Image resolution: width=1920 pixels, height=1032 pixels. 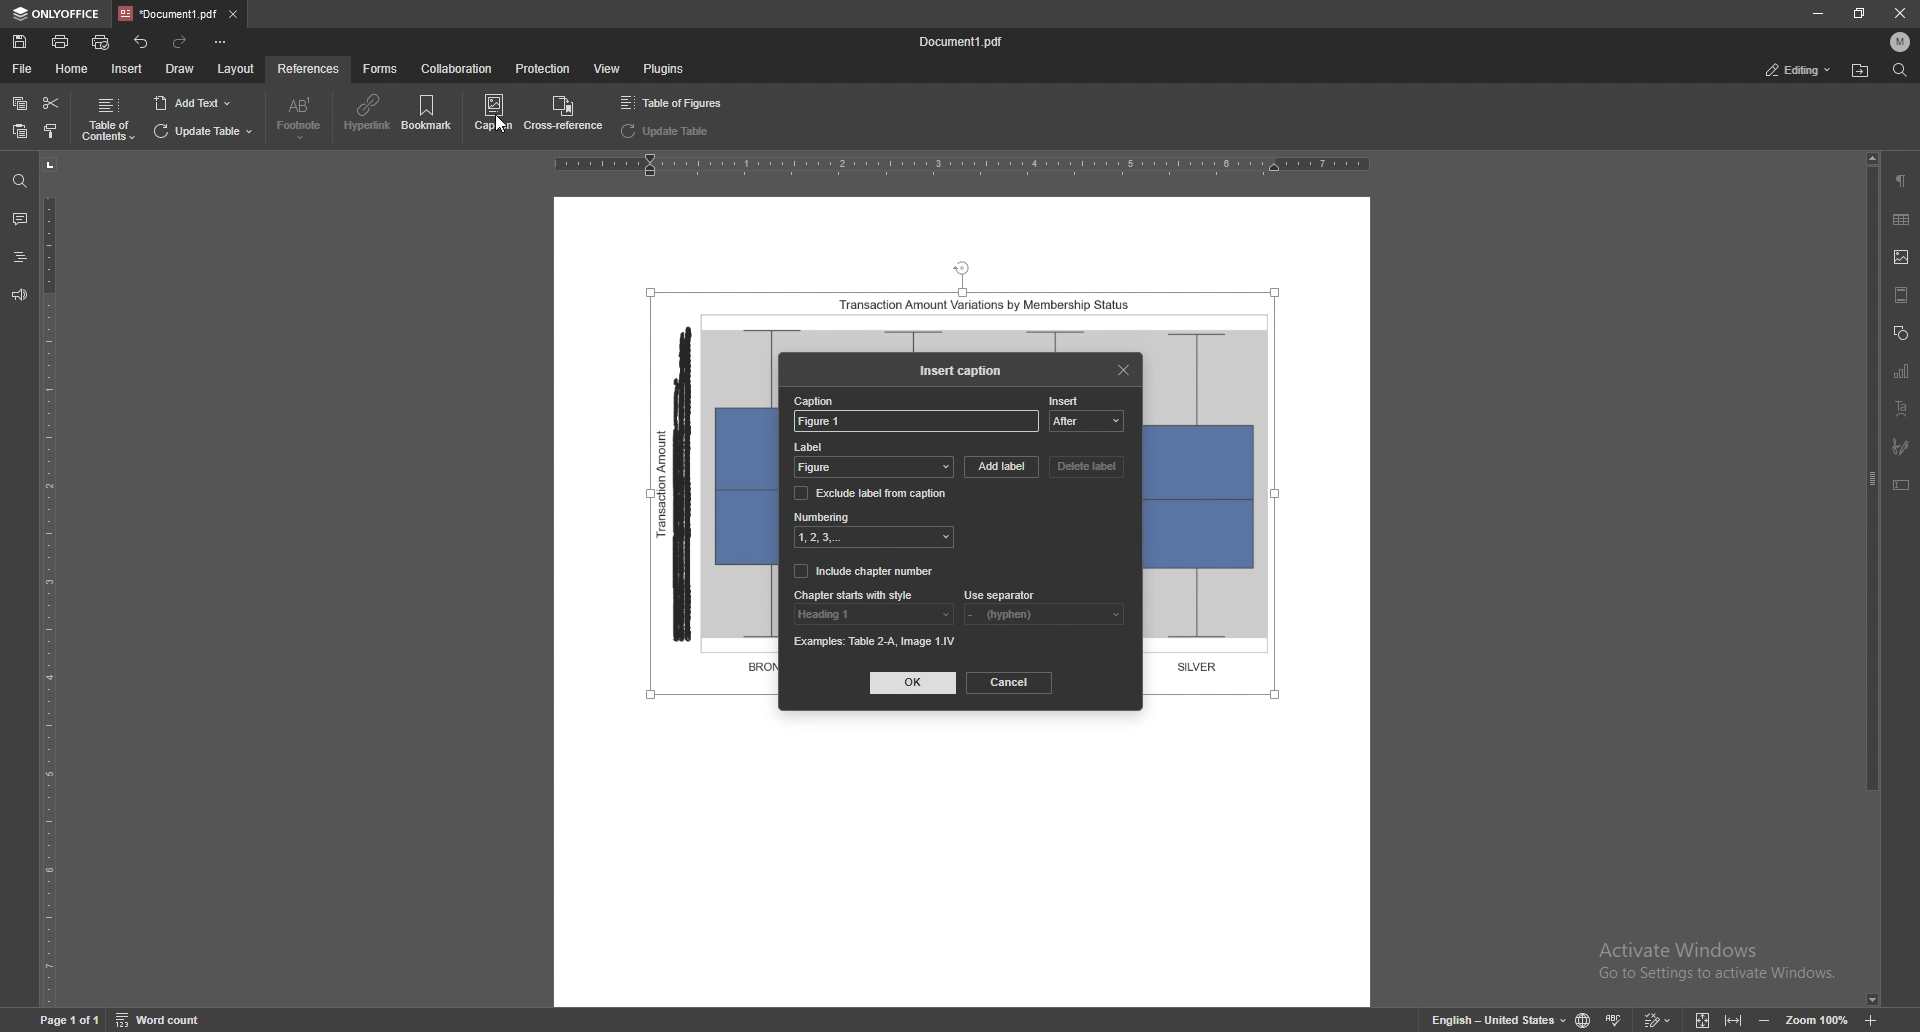 What do you see at coordinates (181, 69) in the screenshot?
I see `draw` at bounding box center [181, 69].